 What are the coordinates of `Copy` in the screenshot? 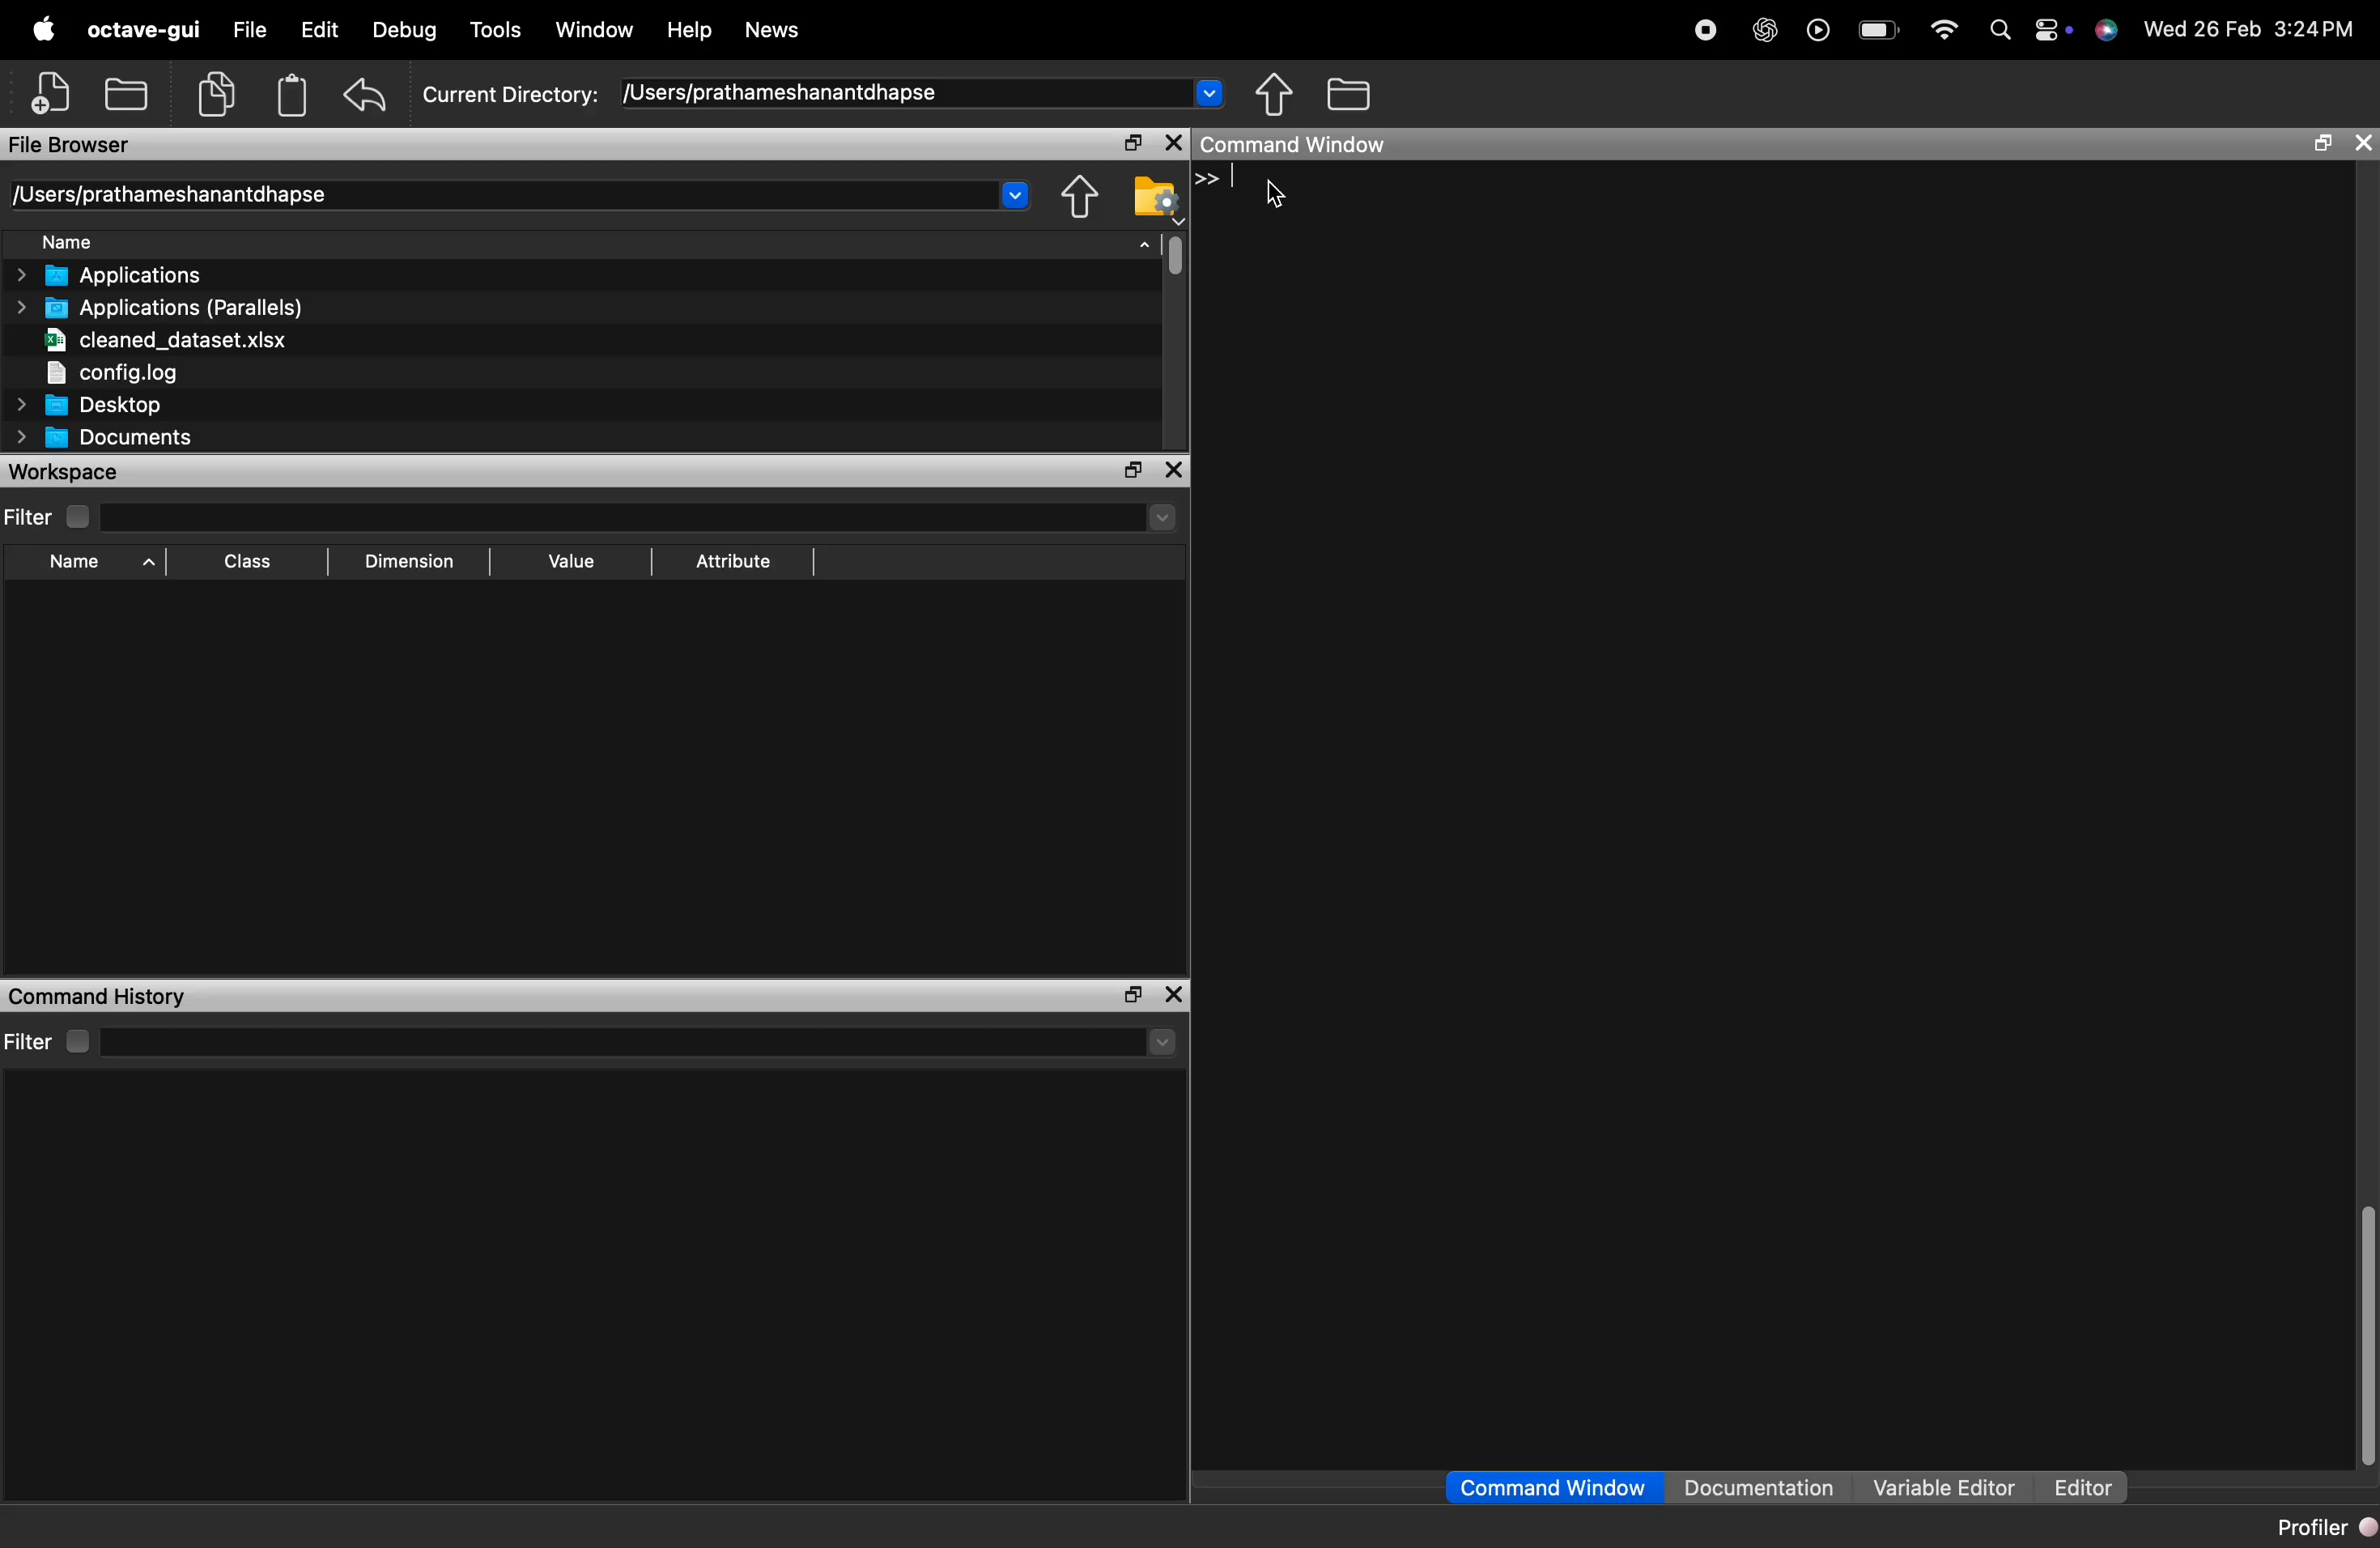 It's located at (218, 92).